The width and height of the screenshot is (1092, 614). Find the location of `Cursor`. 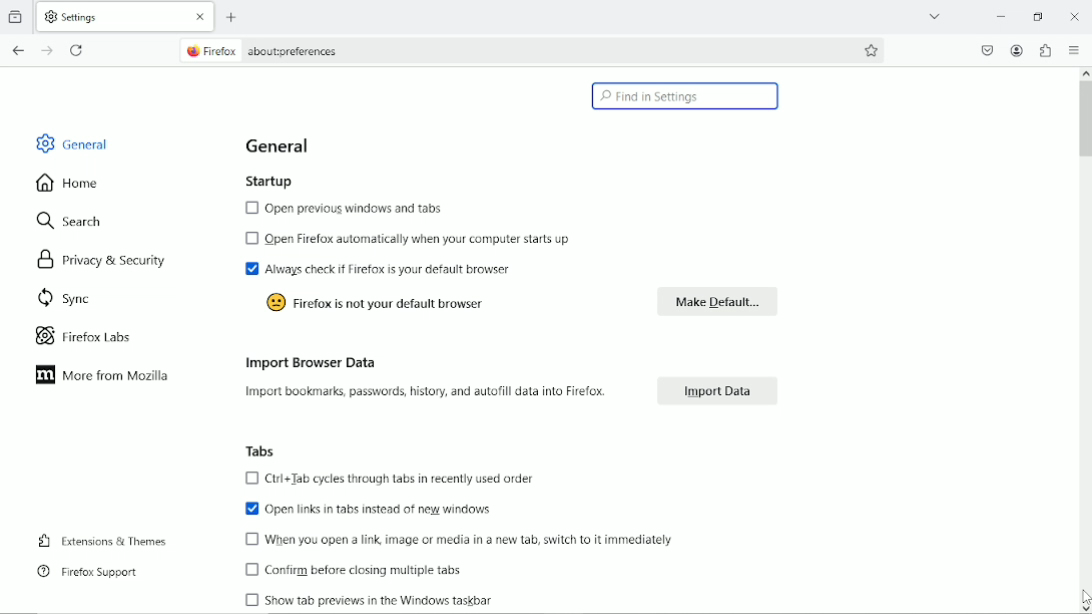

Cursor is located at coordinates (1083, 596).